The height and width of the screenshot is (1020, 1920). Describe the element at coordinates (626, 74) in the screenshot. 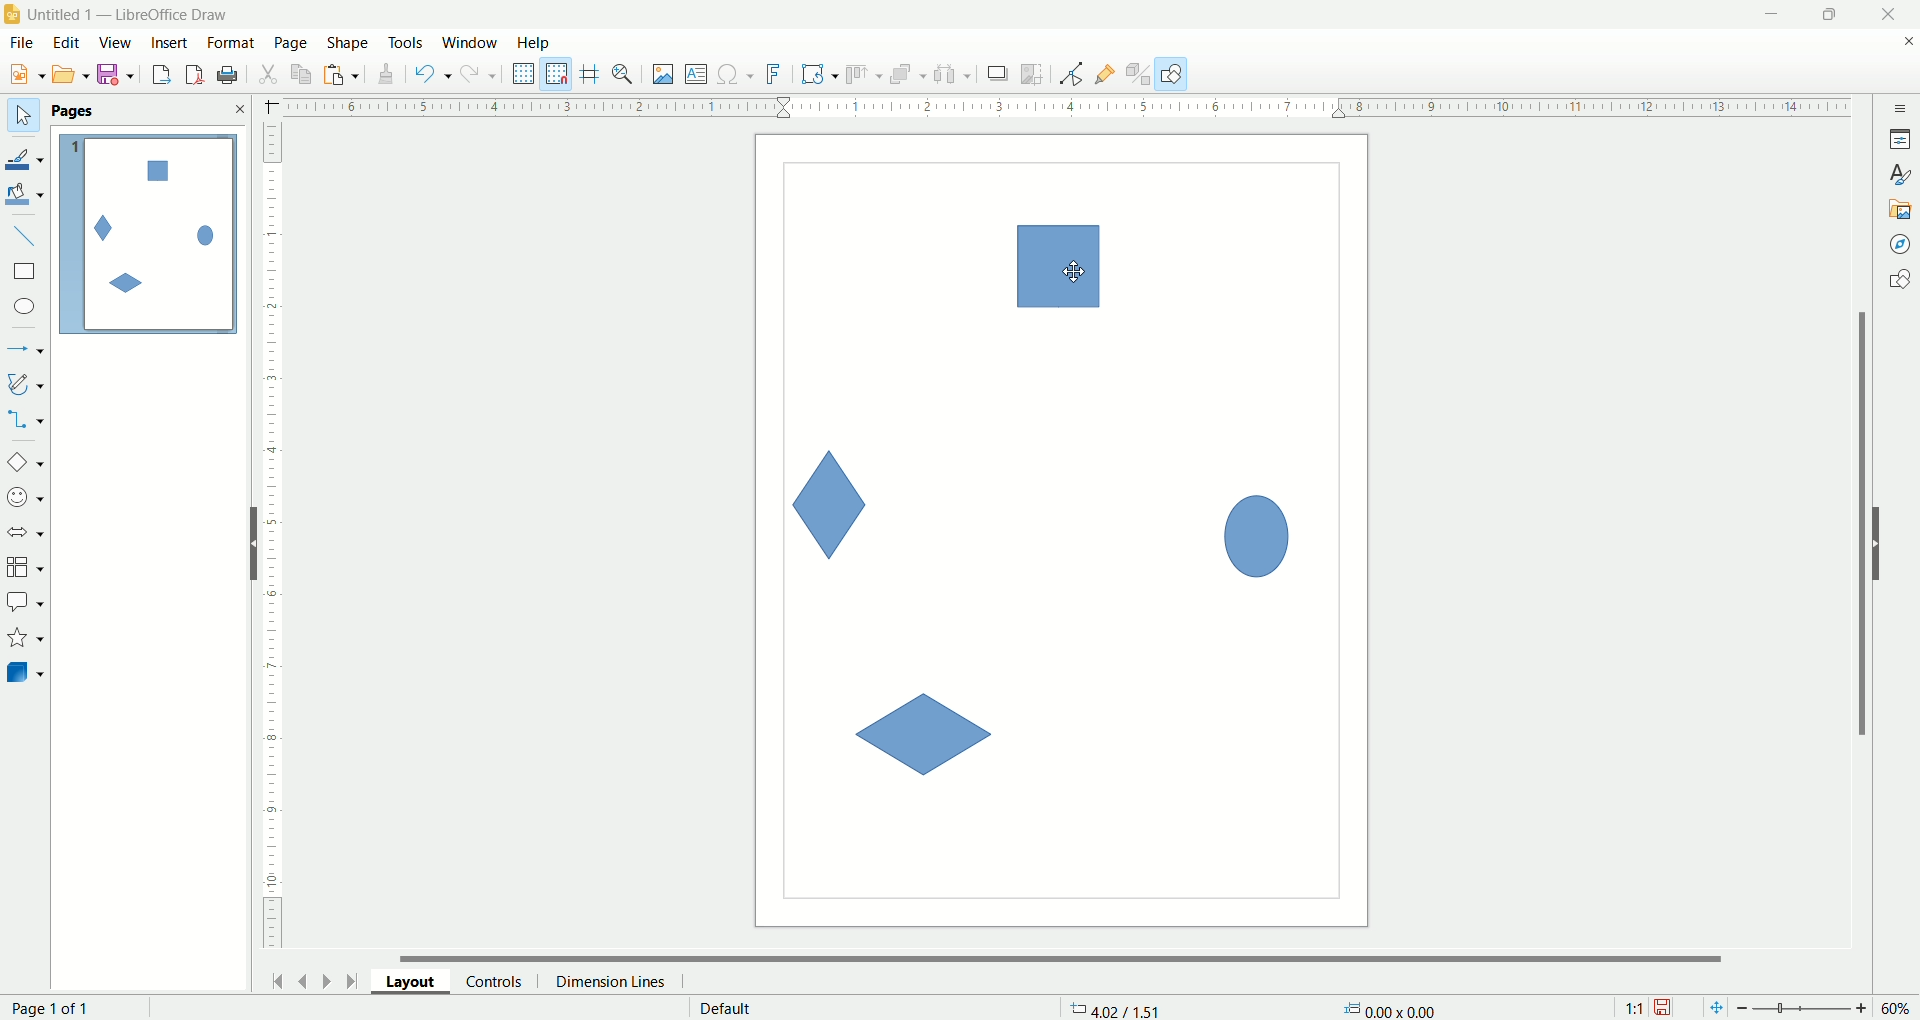

I see `zo` at that location.